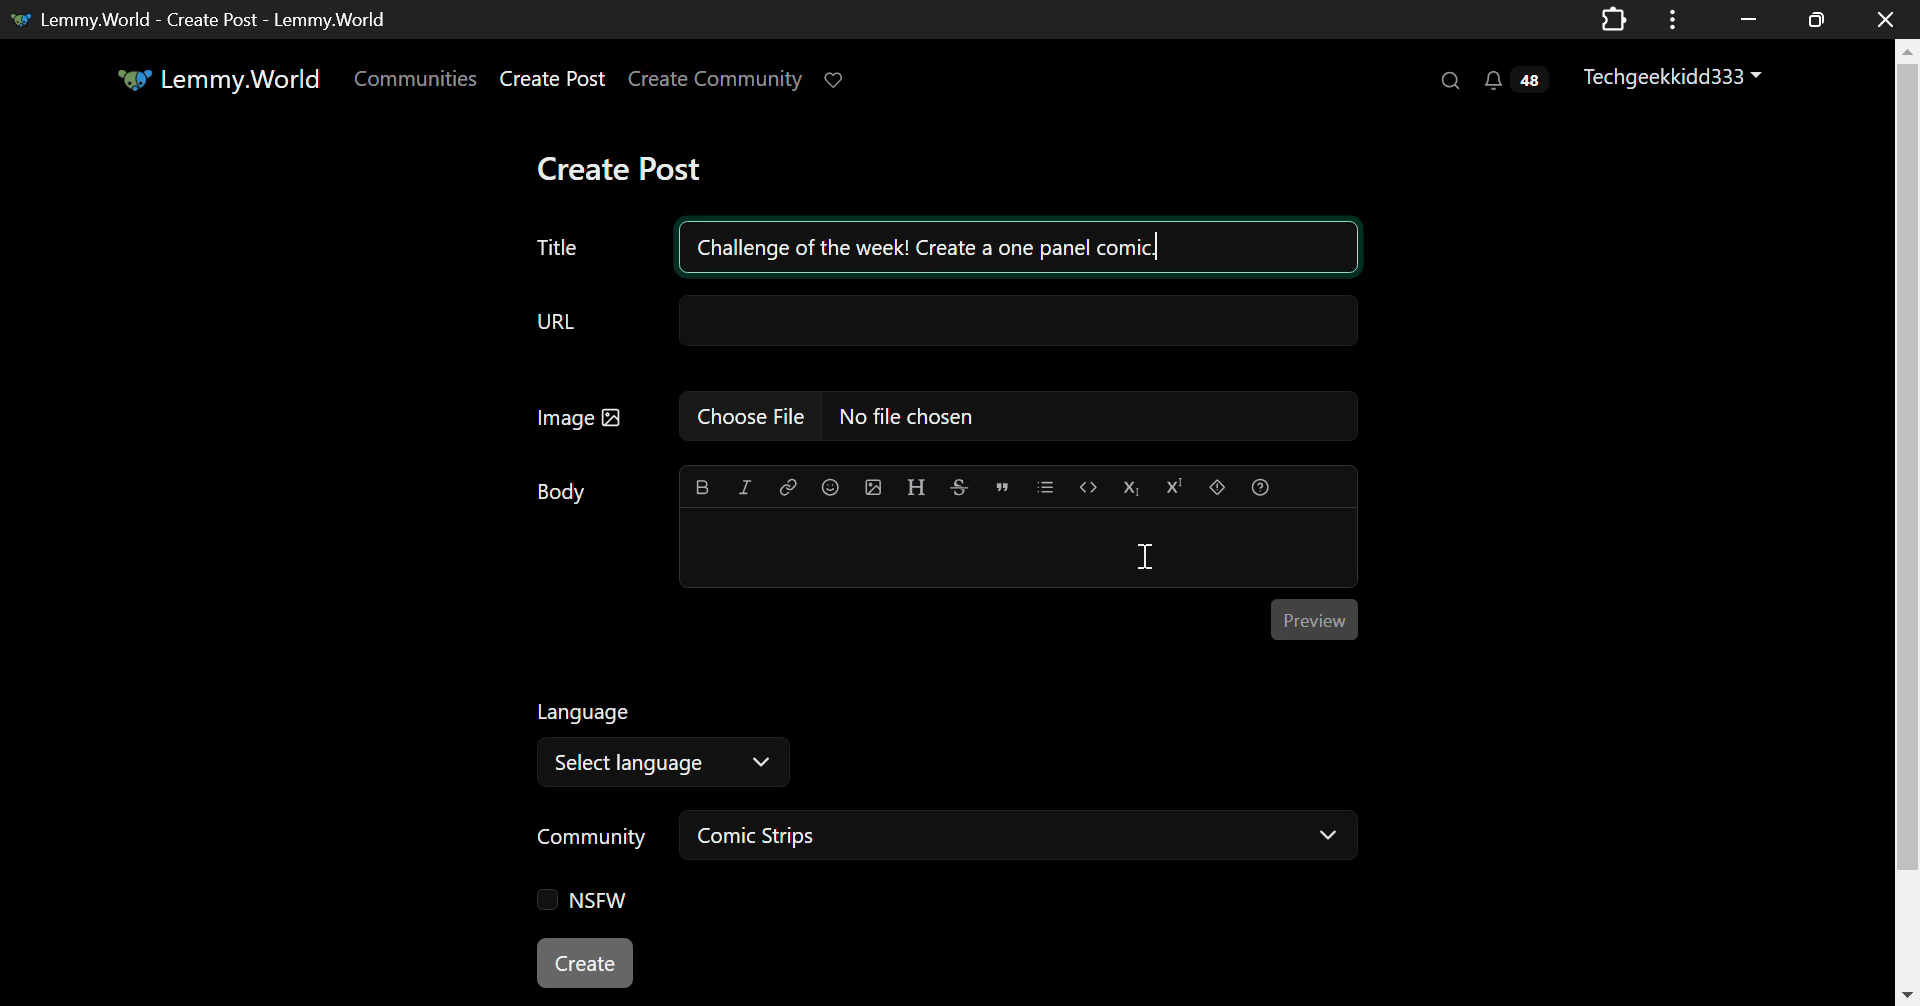 The image size is (1920, 1006). I want to click on Post Body Editing Textbox, so click(1013, 550).